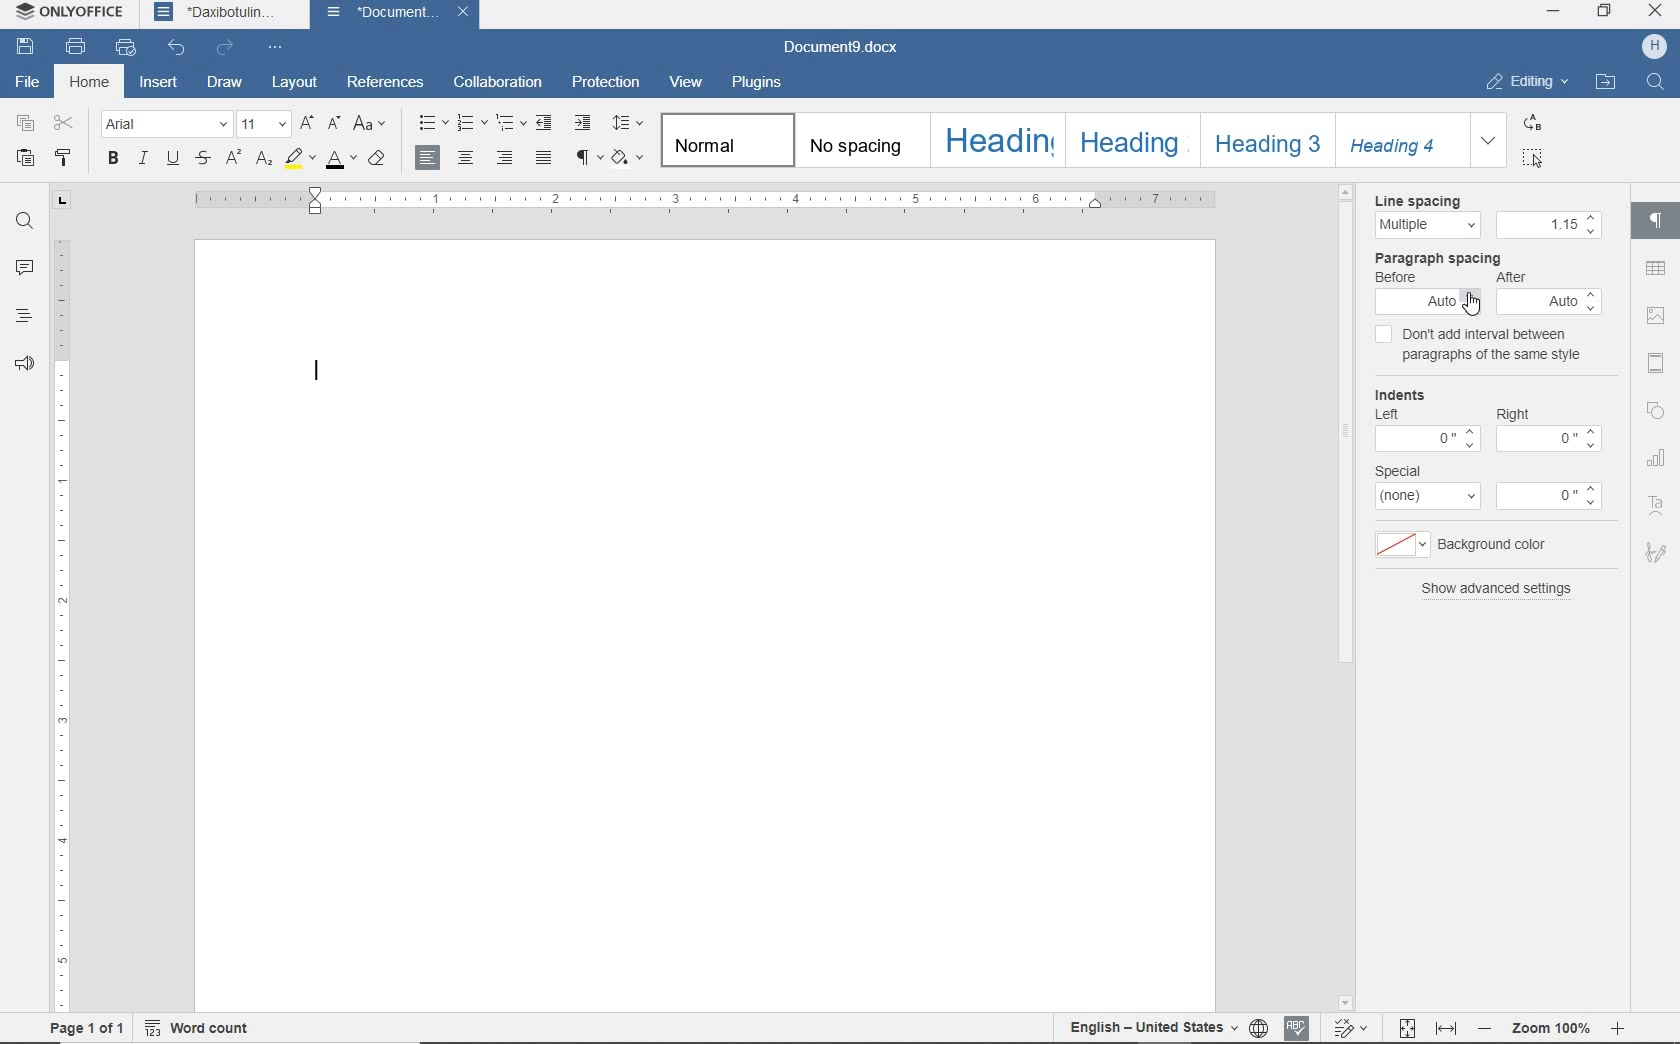 This screenshot has height=1044, width=1680. I want to click on after, so click(1511, 277).